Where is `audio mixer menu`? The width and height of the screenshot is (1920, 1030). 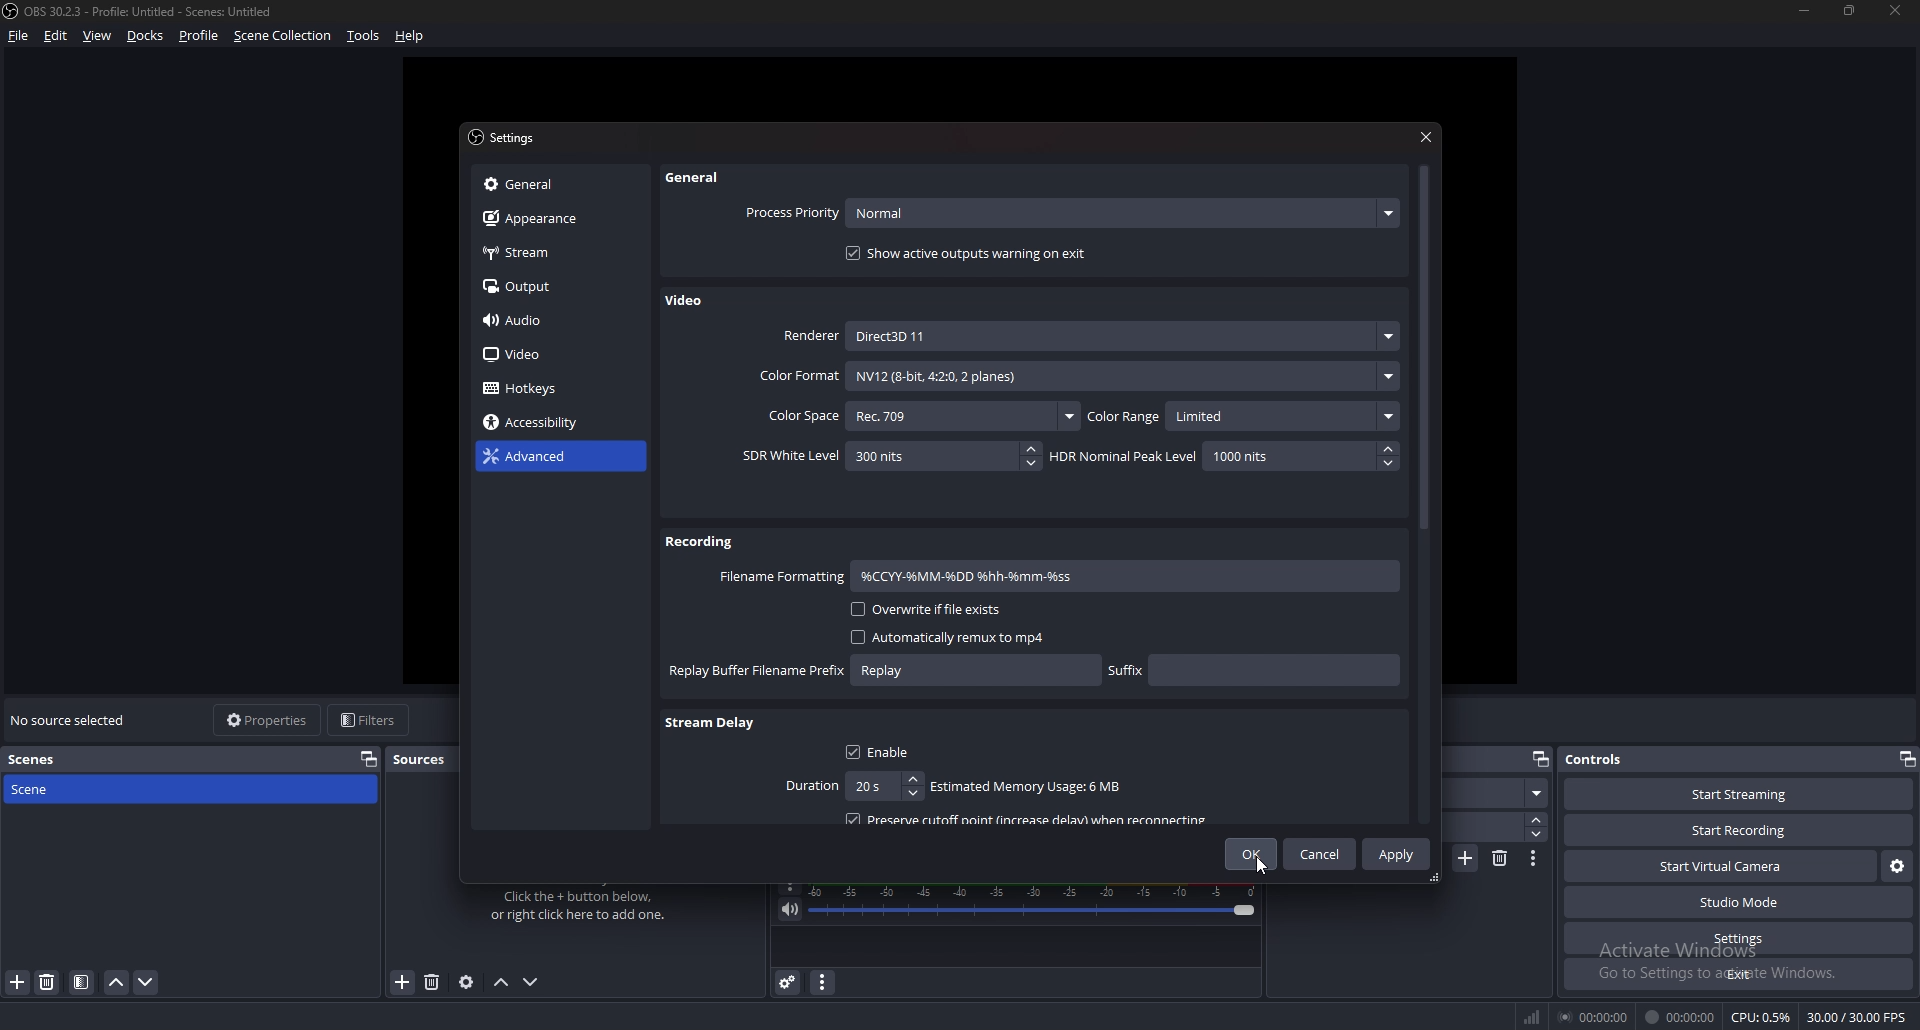
audio mixer menu is located at coordinates (823, 983).